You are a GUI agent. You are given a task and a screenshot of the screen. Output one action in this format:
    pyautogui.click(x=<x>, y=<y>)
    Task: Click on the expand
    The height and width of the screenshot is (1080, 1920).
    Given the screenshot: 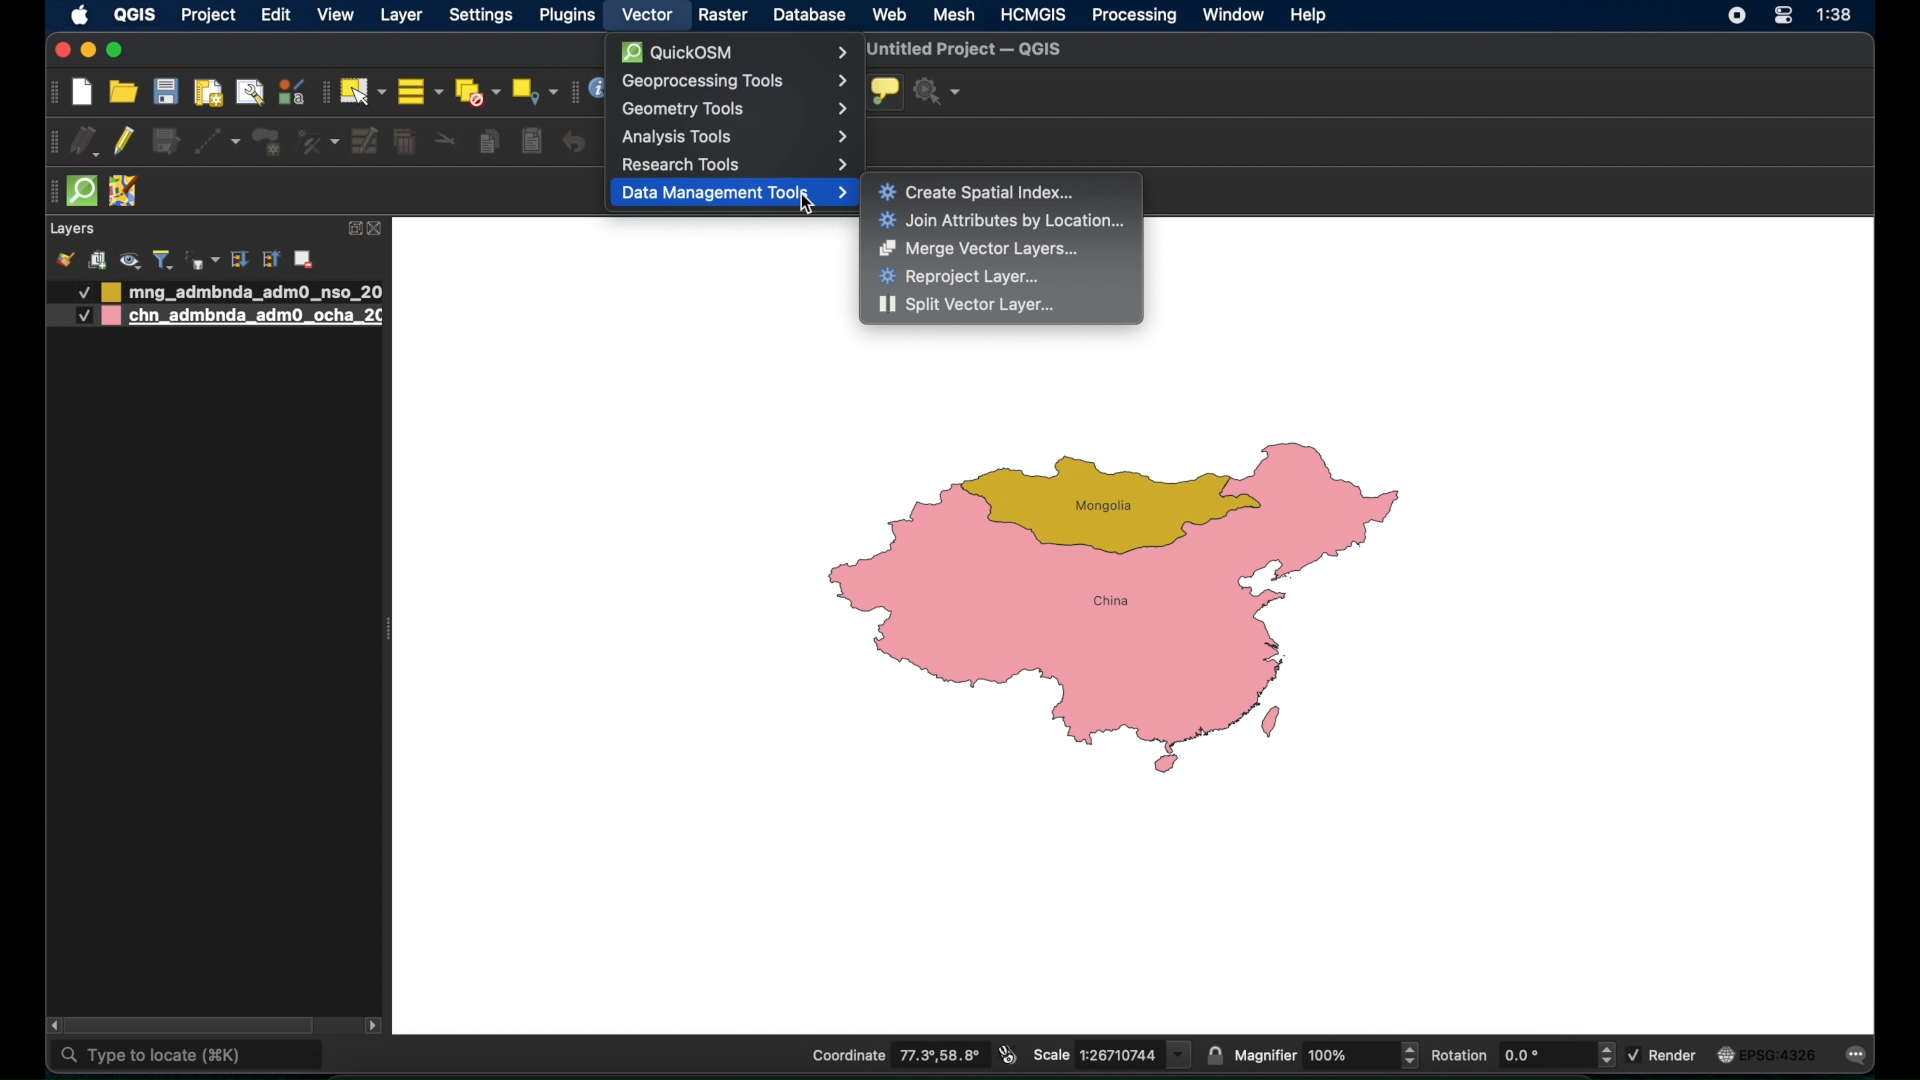 What is the action you would take?
    pyautogui.click(x=351, y=228)
    